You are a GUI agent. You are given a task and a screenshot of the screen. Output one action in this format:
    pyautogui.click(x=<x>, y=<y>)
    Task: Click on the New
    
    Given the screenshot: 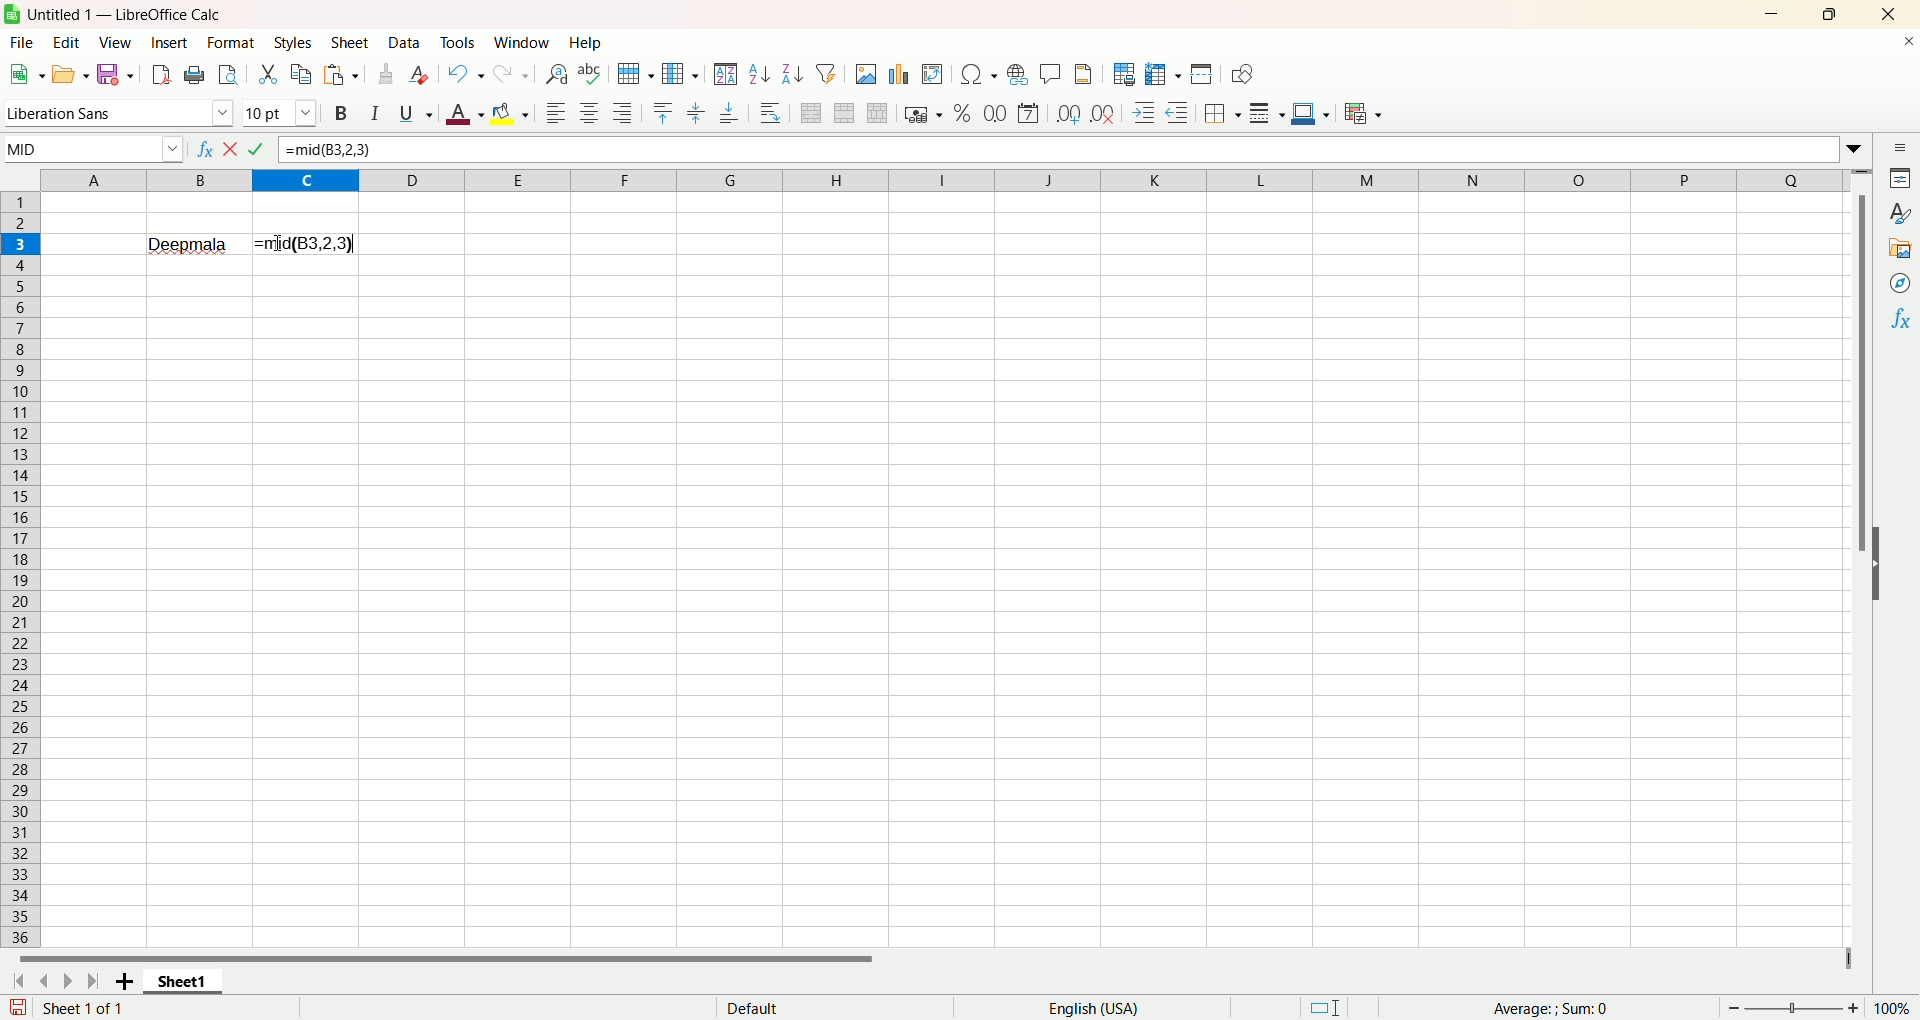 What is the action you would take?
    pyautogui.click(x=25, y=72)
    